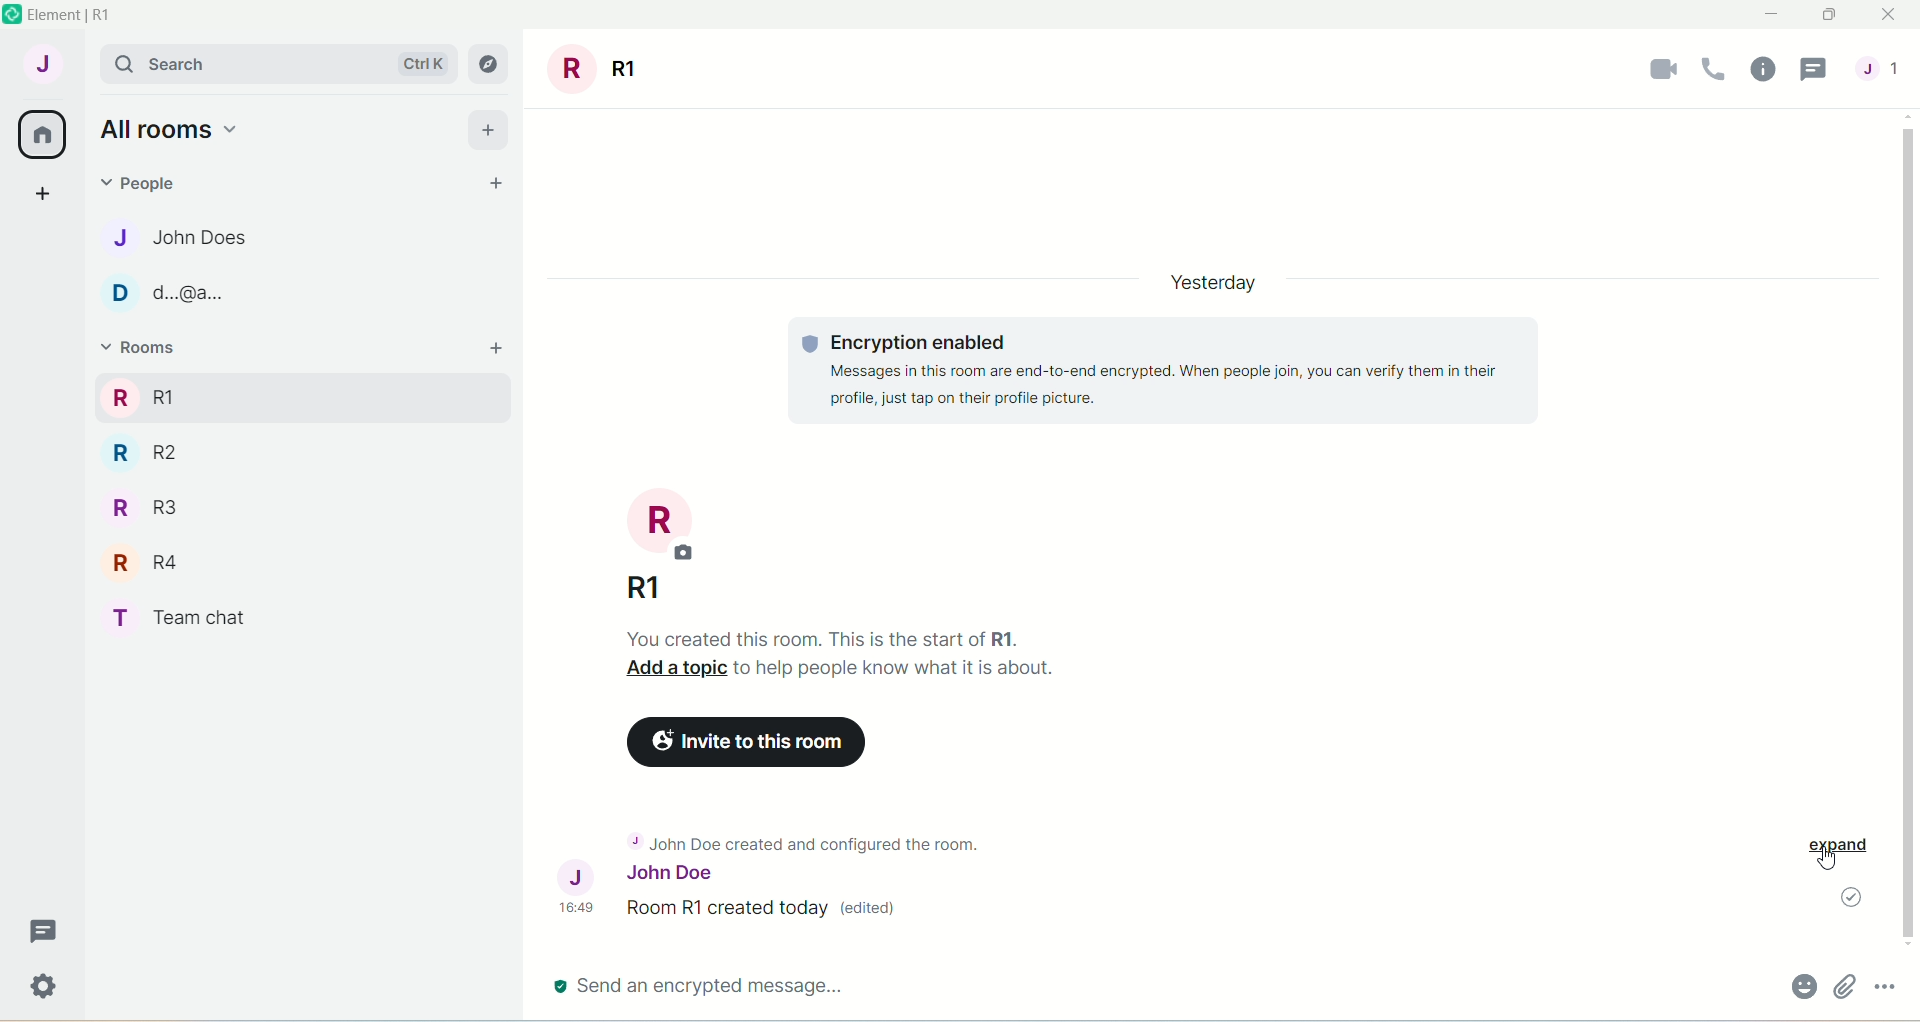  I want to click on R1, so click(596, 64).